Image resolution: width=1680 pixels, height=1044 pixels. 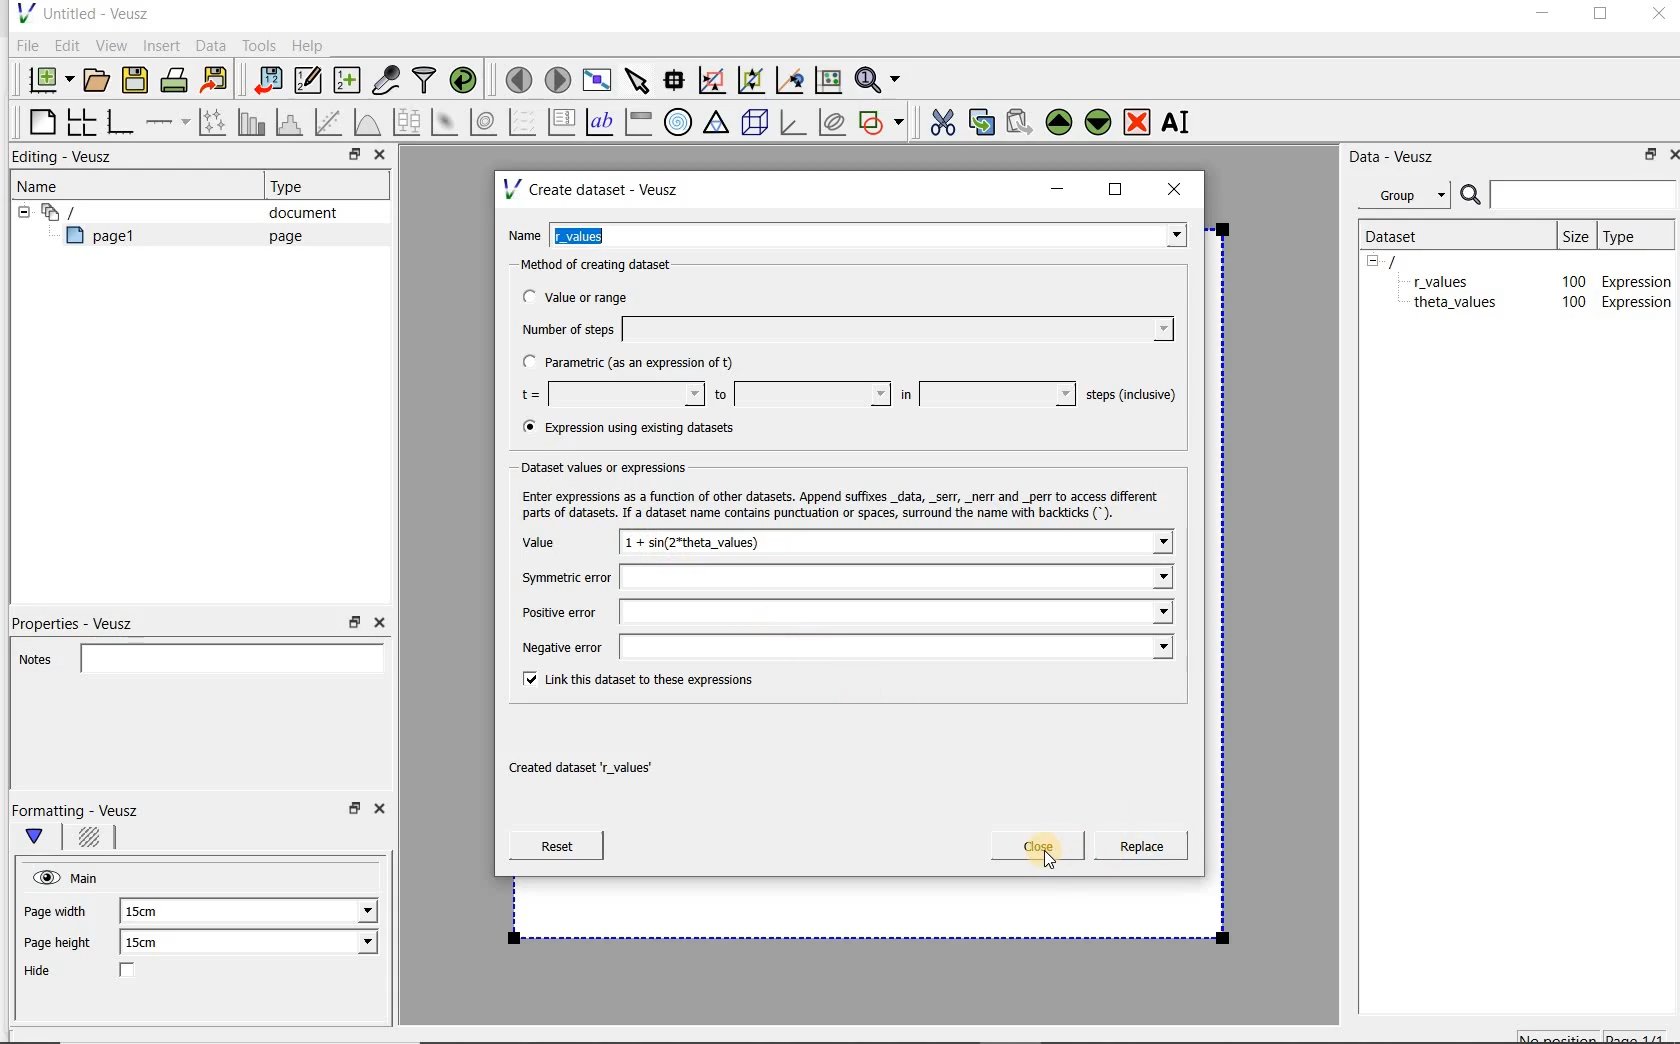 What do you see at coordinates (643, 428) in the screenshot?
I see `(® Expression using existing datasets` at bounding box center [643, 428].